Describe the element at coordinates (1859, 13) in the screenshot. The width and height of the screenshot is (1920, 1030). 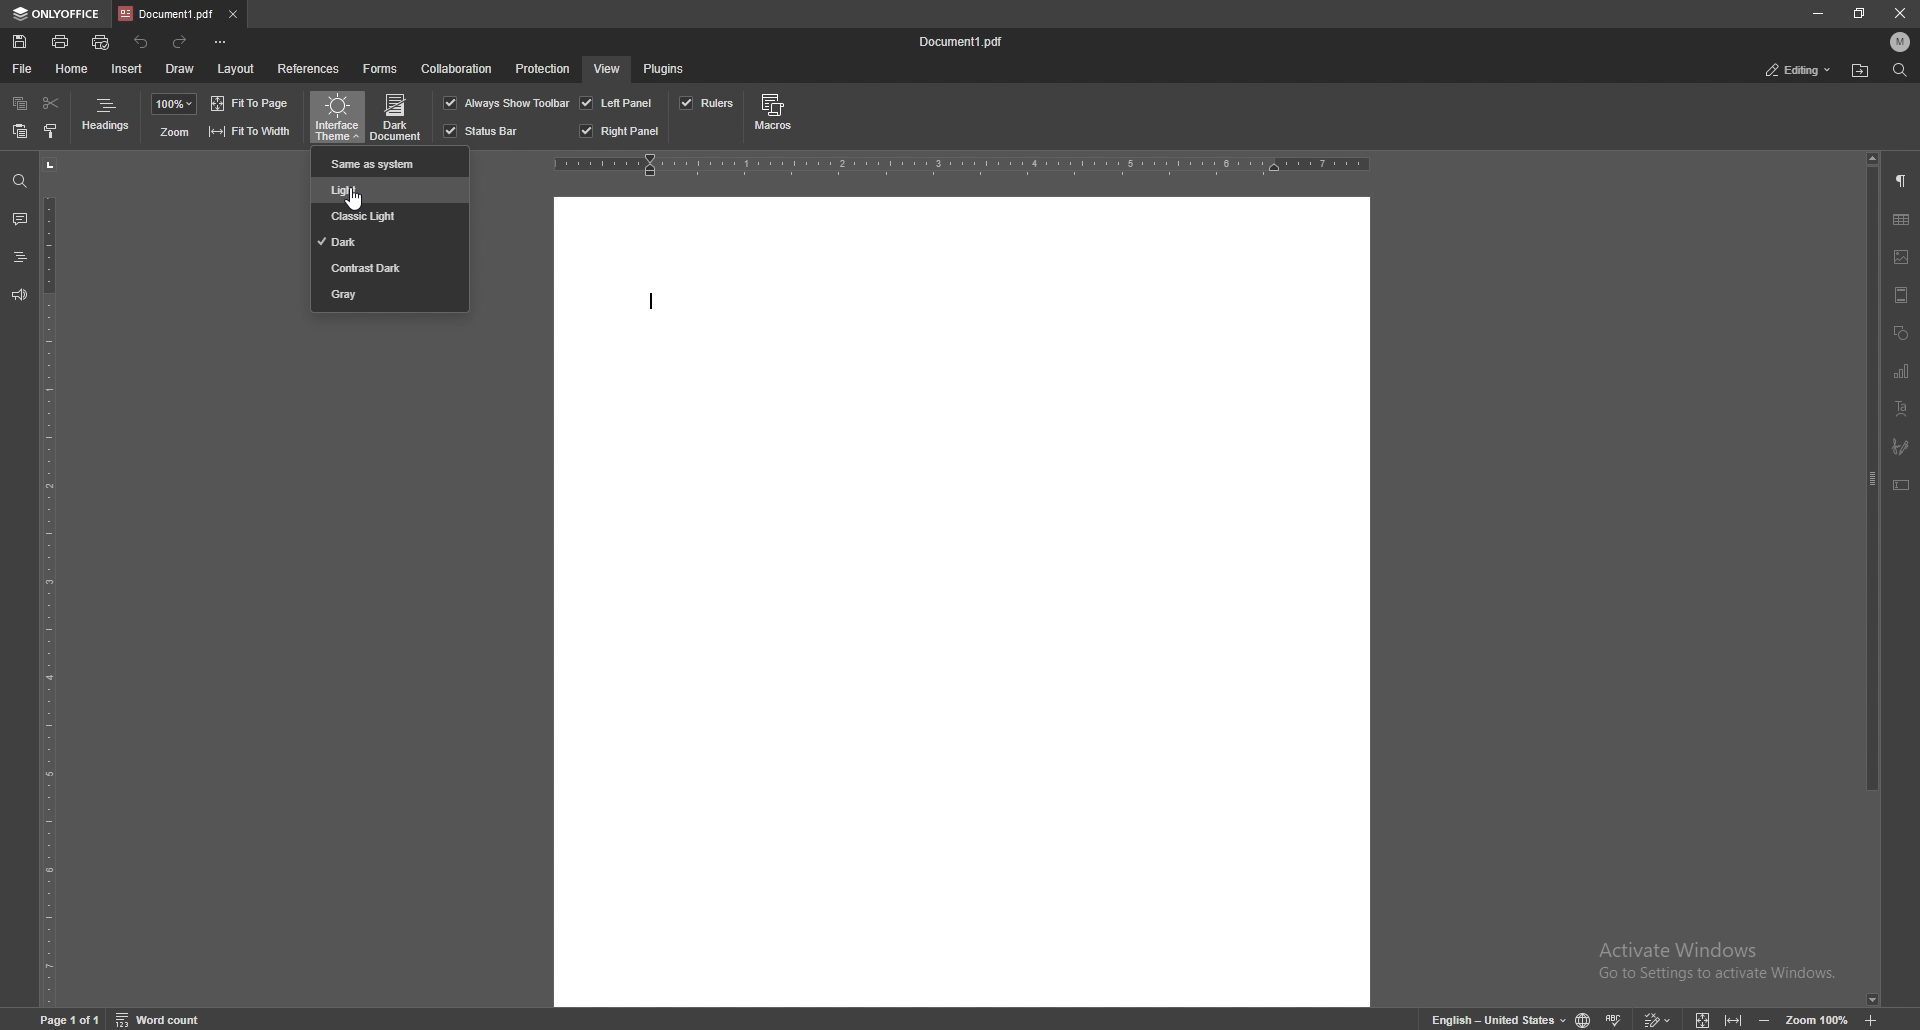
I see `resize` at that location.